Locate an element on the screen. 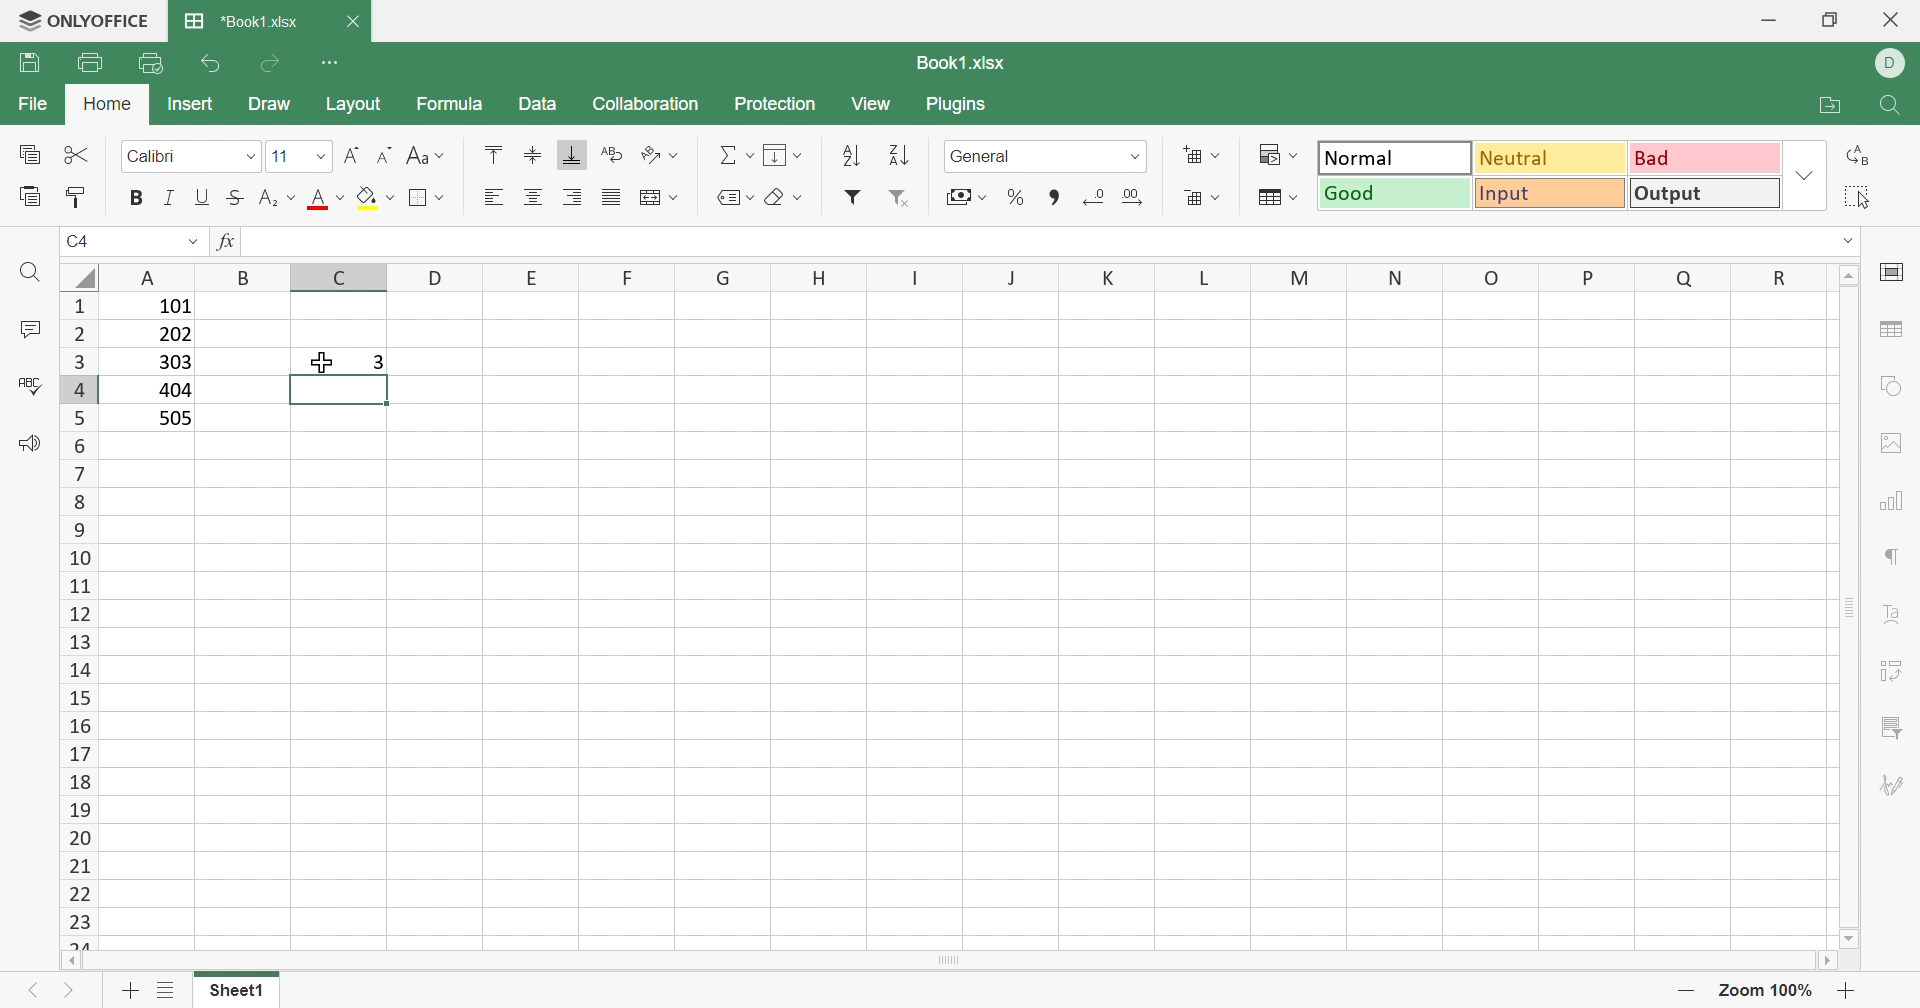  Drop Down is located at coordinates (317, 155).